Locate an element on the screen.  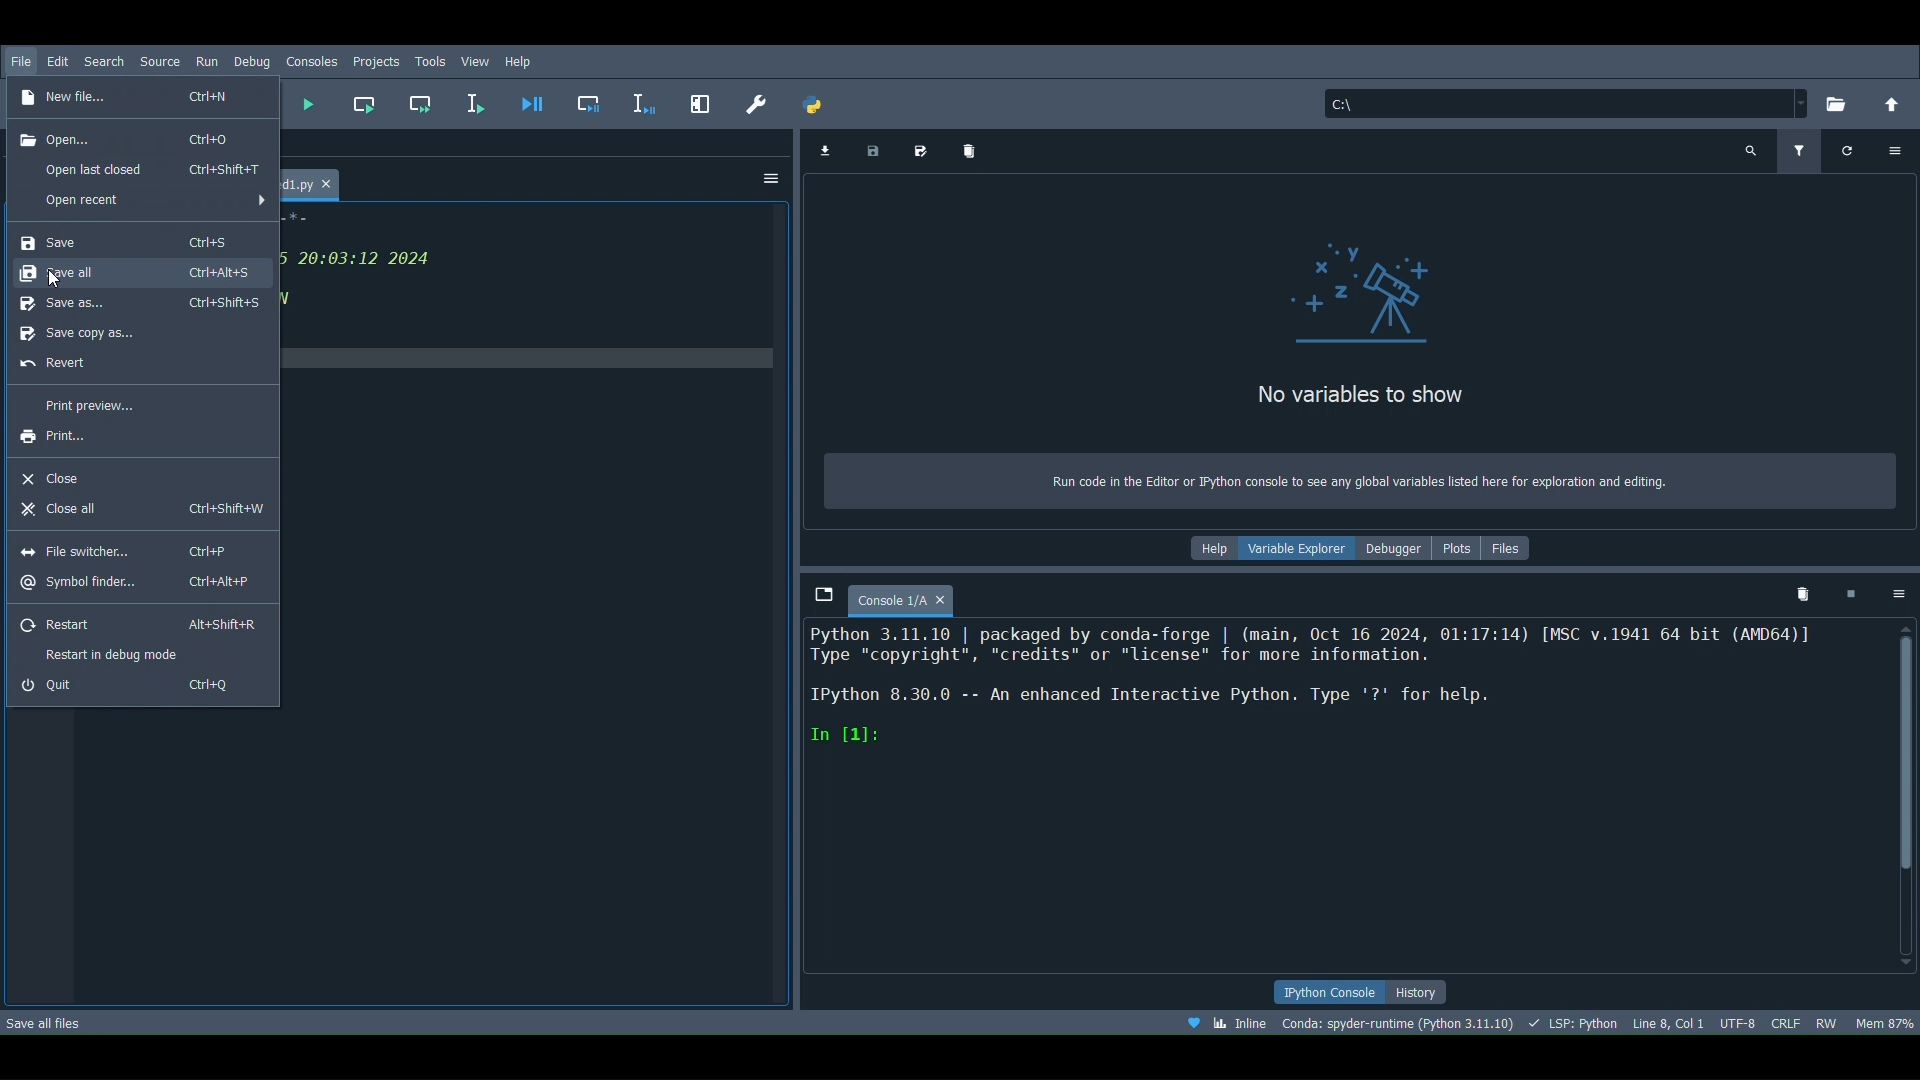
Save is located at coordinates (127, 241).